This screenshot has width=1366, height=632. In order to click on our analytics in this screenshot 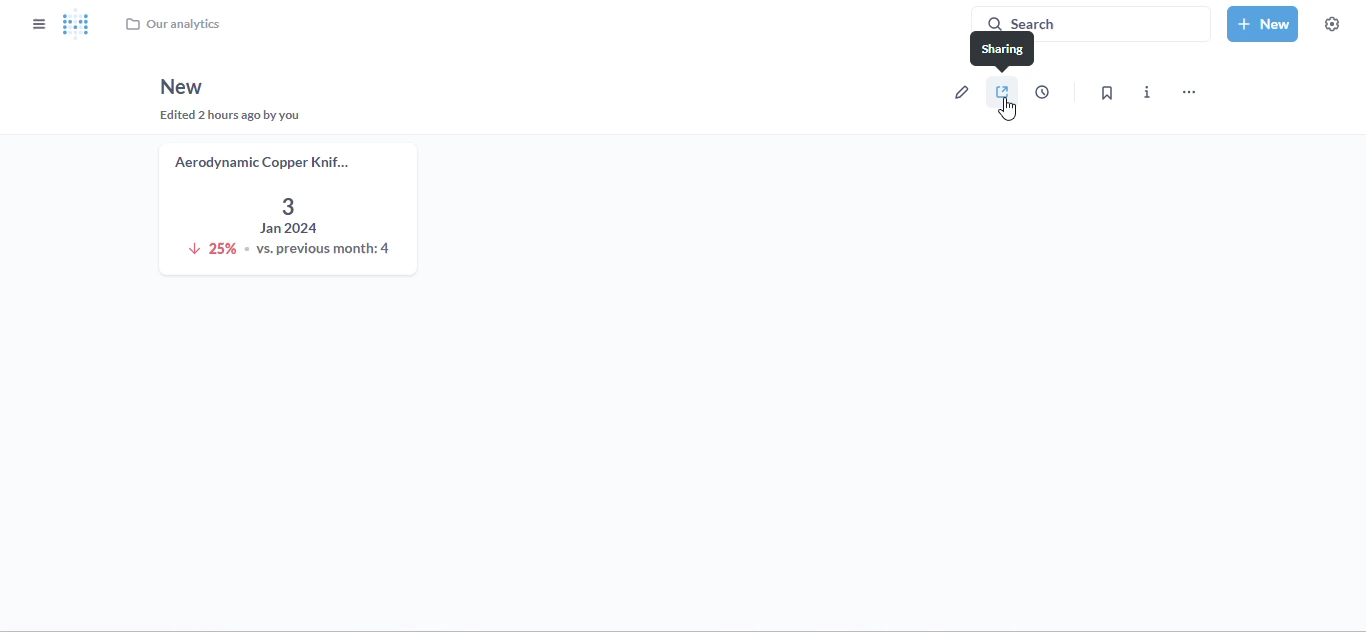, I will do `click(172, 24)`.